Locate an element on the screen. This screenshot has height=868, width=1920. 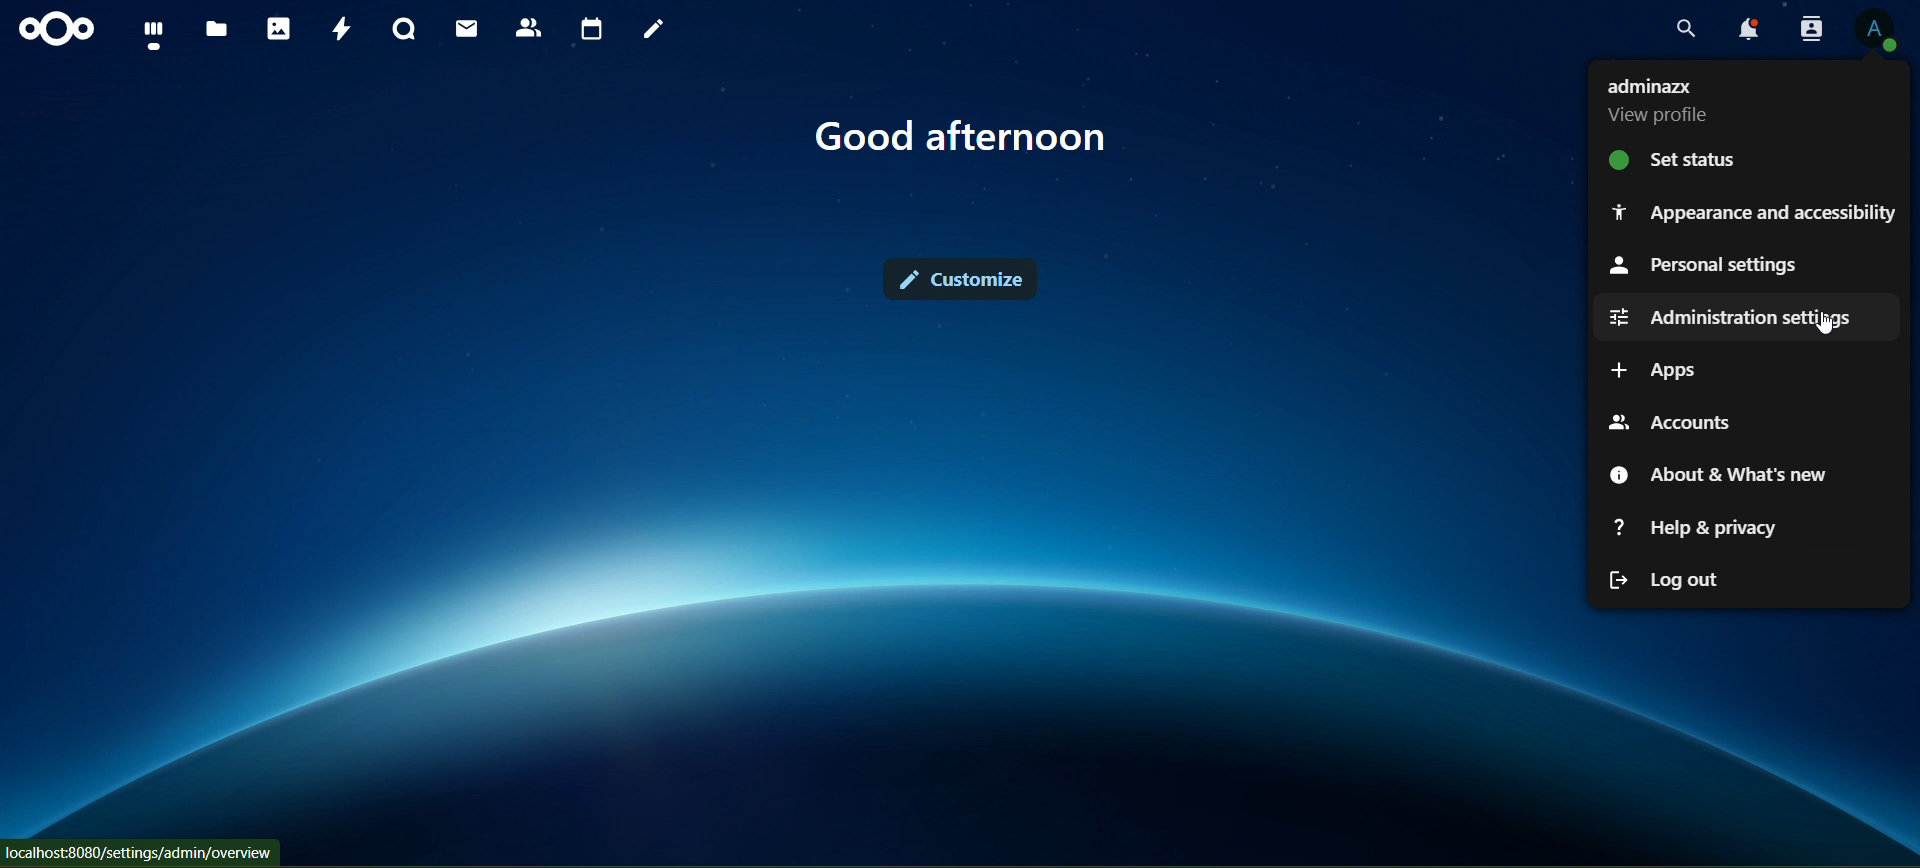
cursor is located at coordinates (1820, 324).